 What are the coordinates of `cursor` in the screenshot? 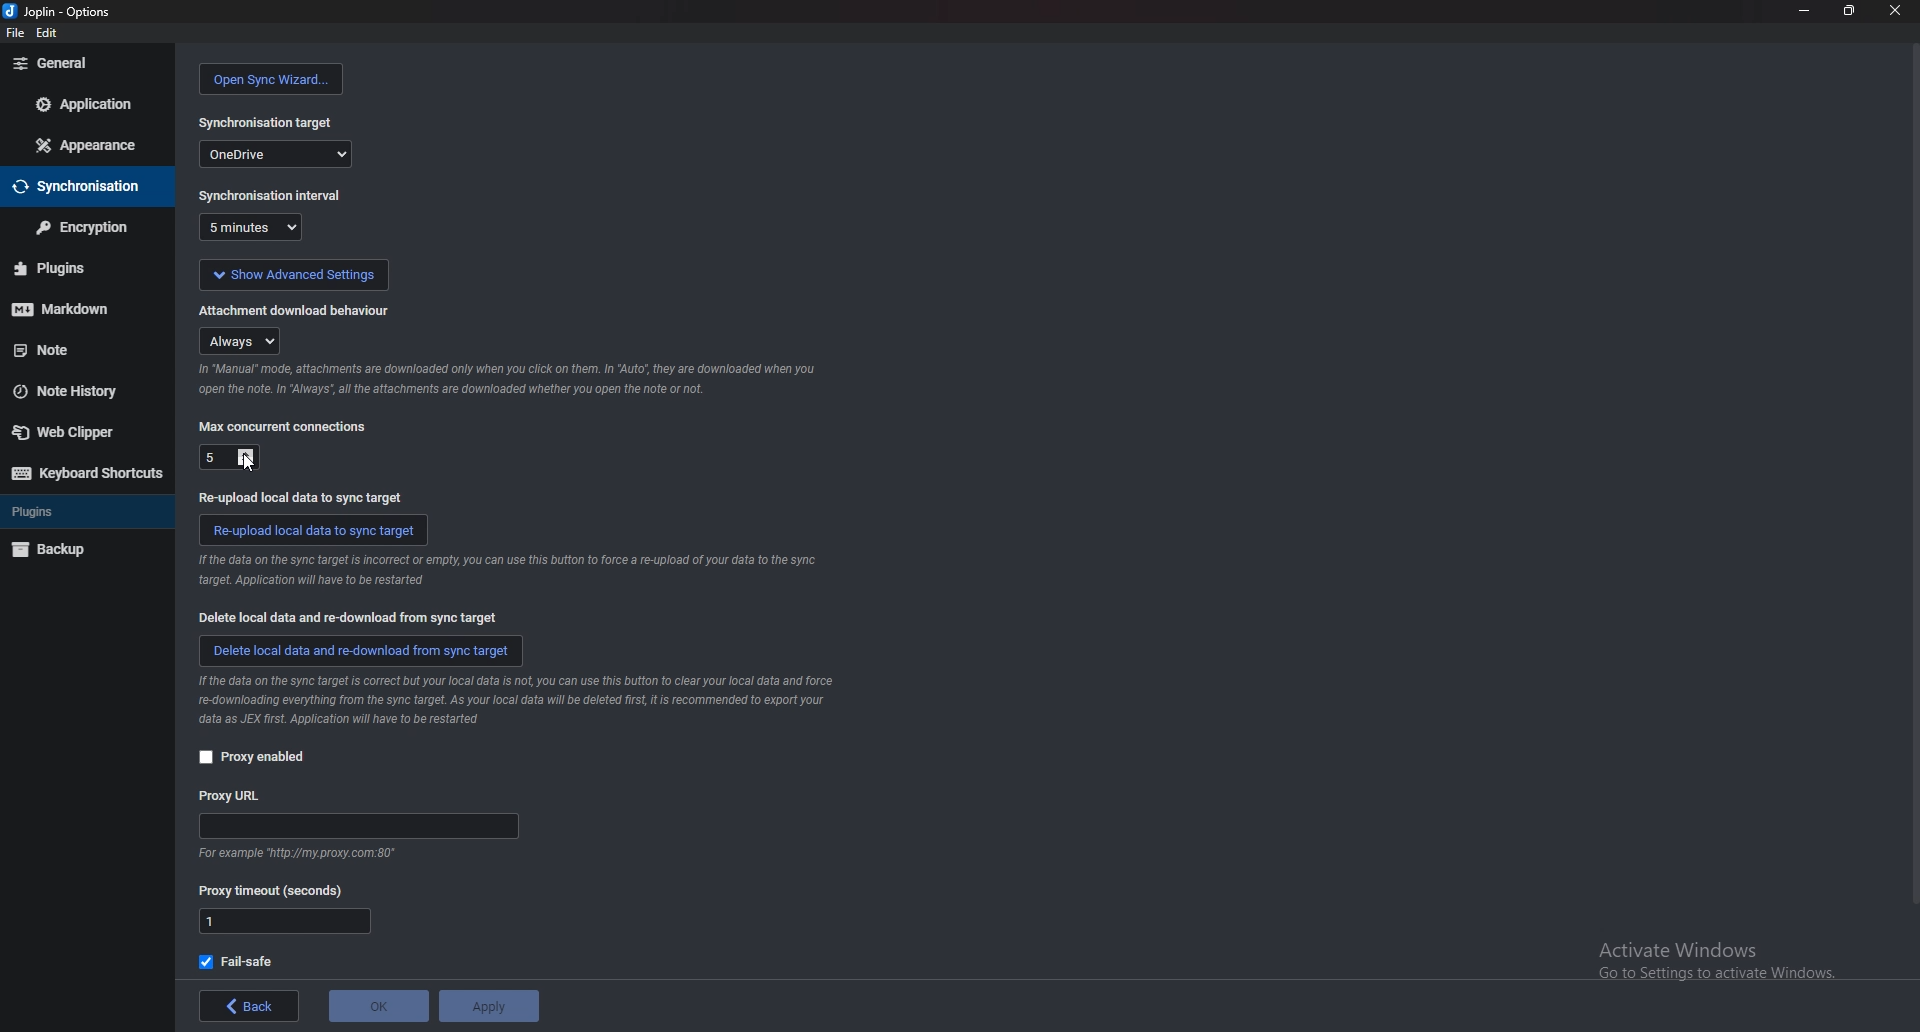 It's located at (248, 463).